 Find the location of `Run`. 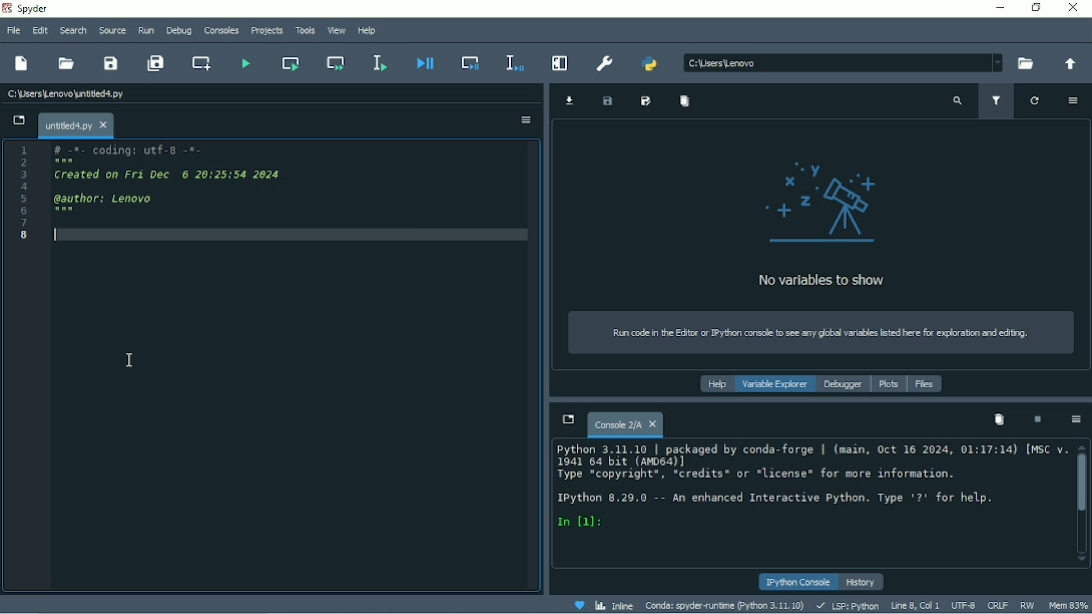

Run is located at coordinates (146, 30).